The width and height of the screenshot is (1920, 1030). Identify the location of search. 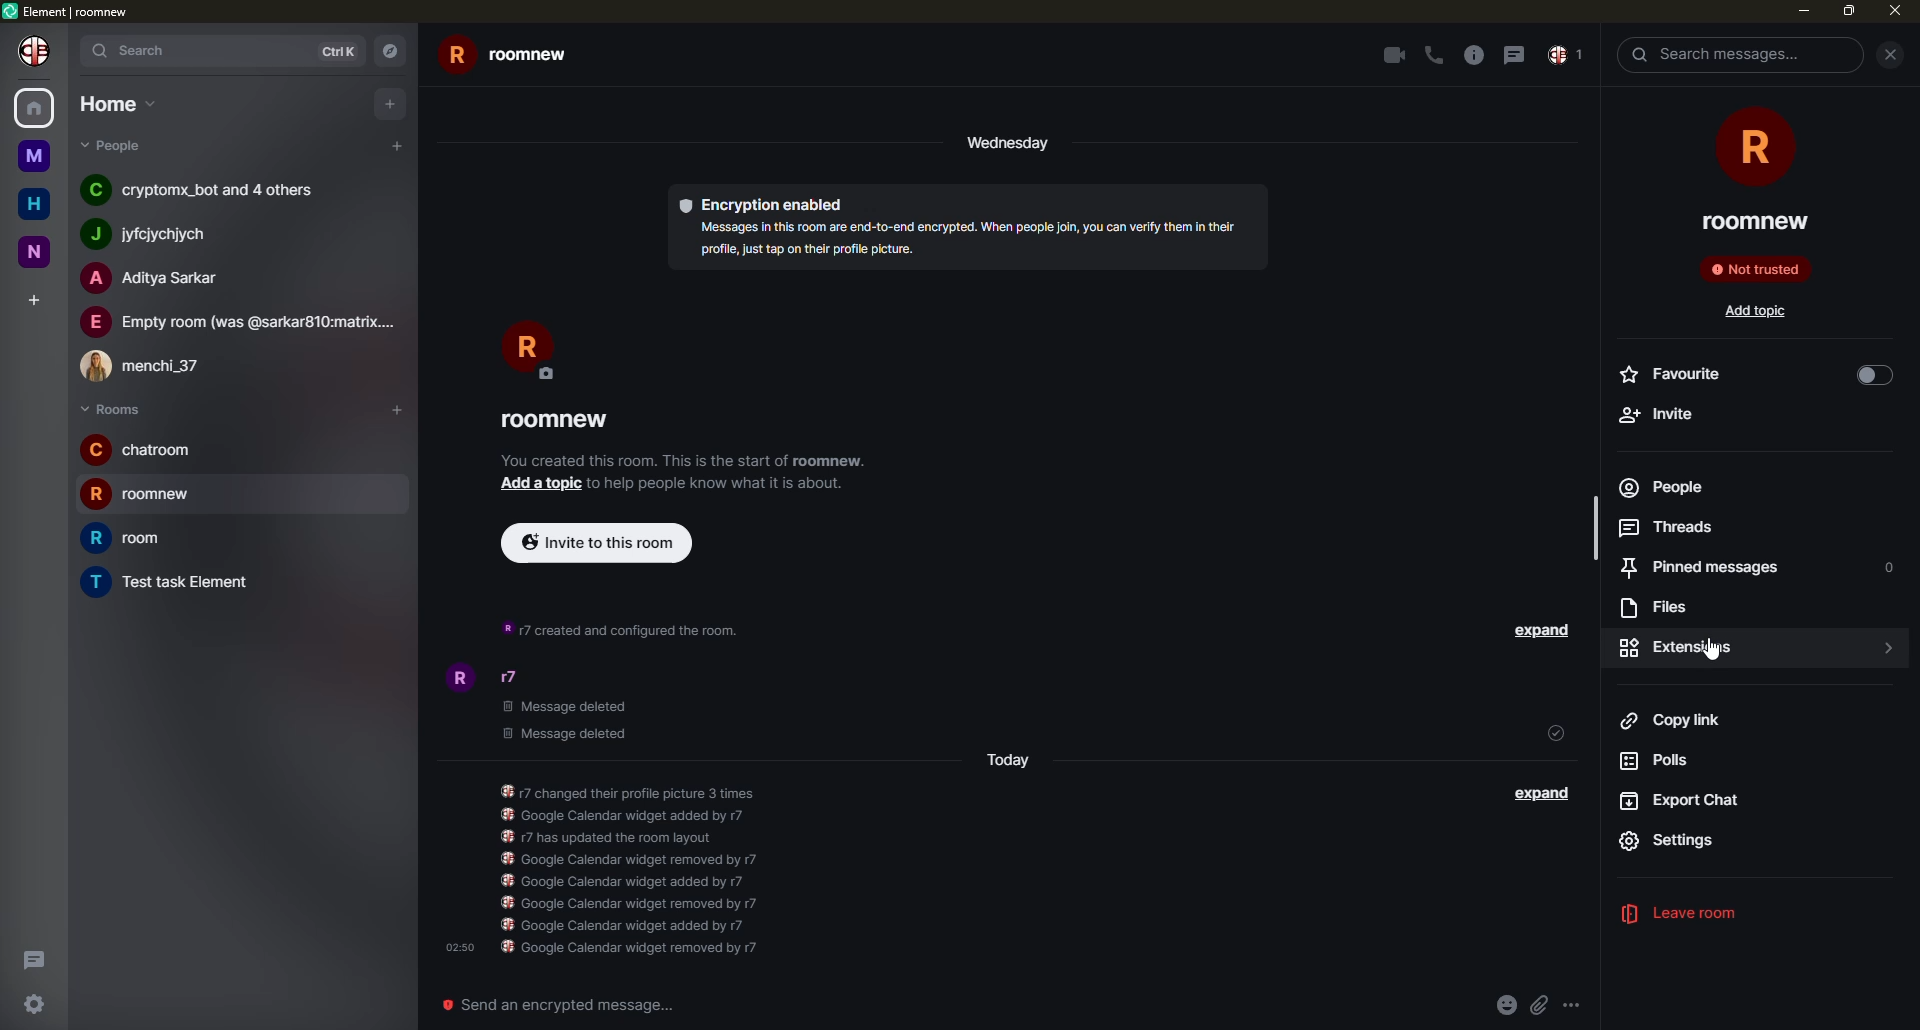
(135, 53).